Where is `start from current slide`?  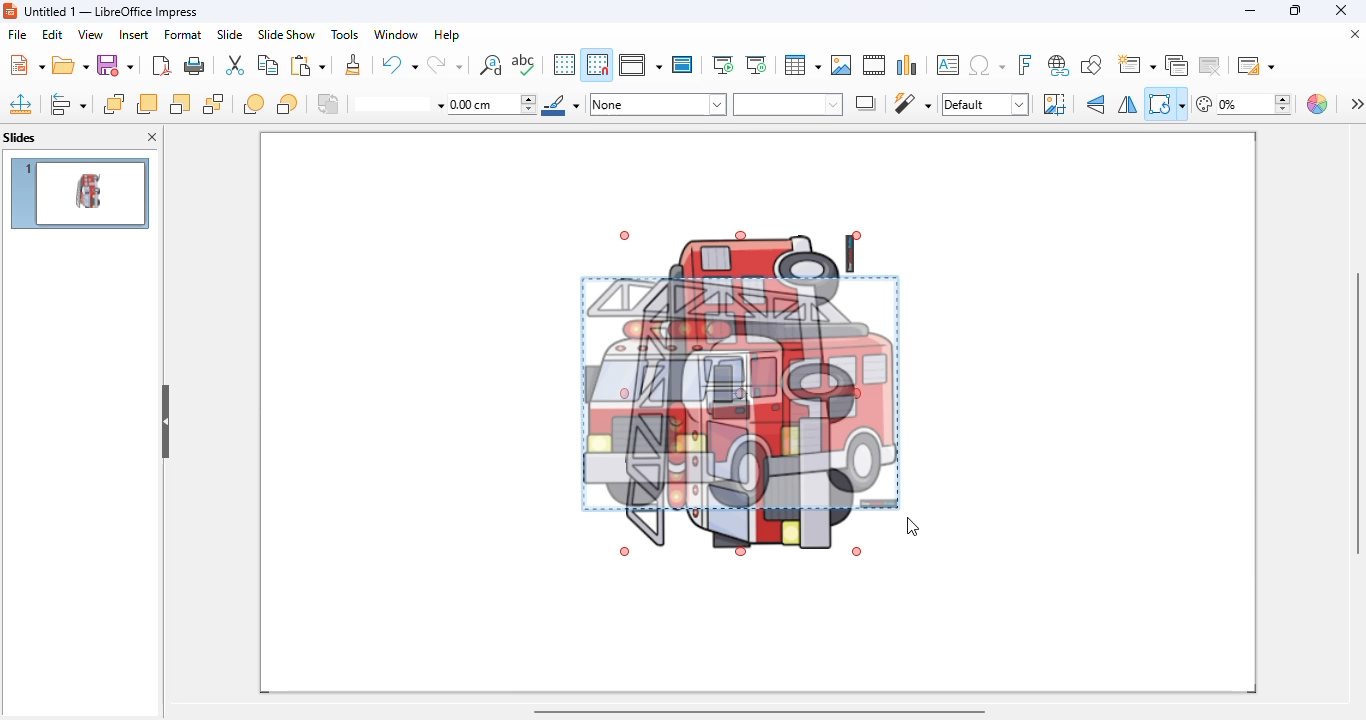 start from current slide is located at coordinates (756, 65).